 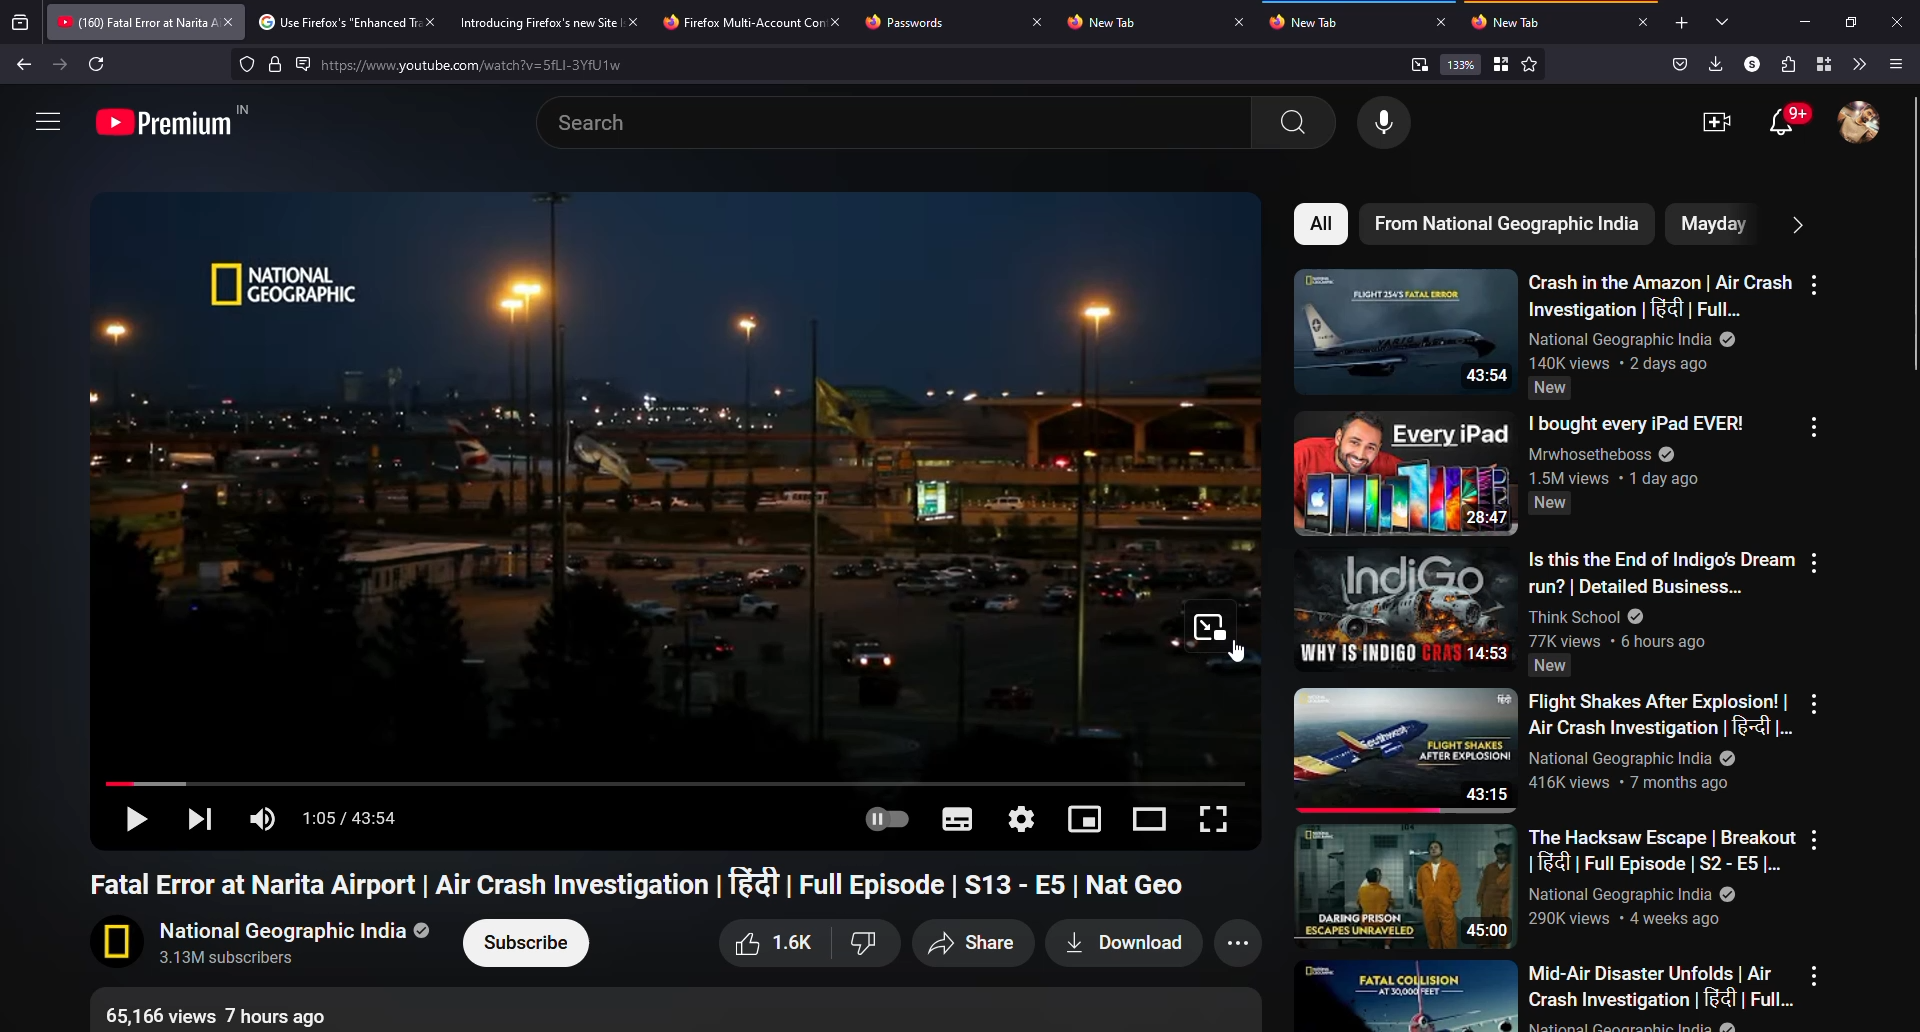 I want to click on Passwords tab, so click(x=912, y=24).